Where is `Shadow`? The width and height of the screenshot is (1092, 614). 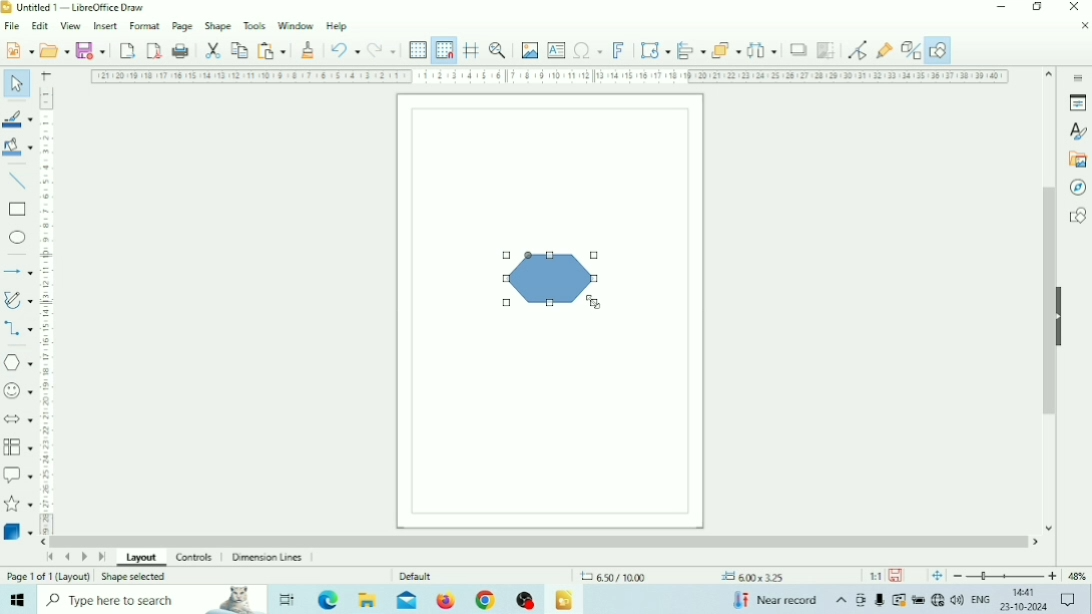 Shadow is located at coordinates (798, 50).